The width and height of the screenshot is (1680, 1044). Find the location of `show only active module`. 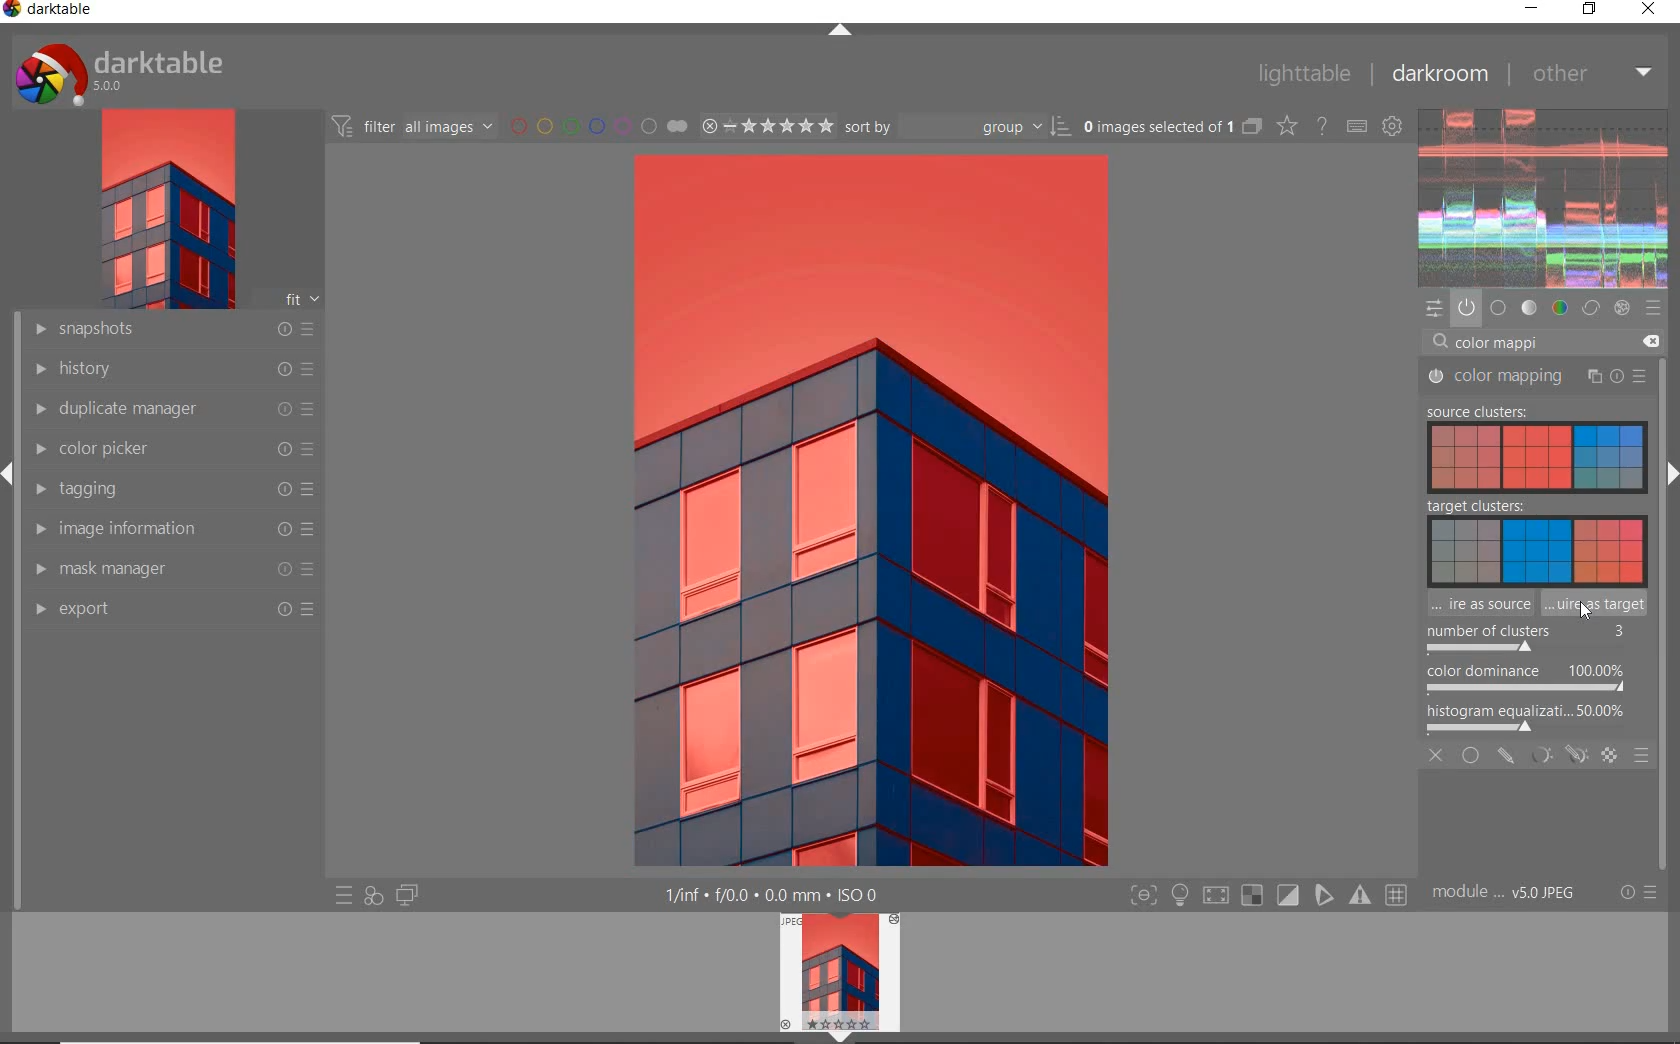

show only active module is located at coordinates (1467, 309).